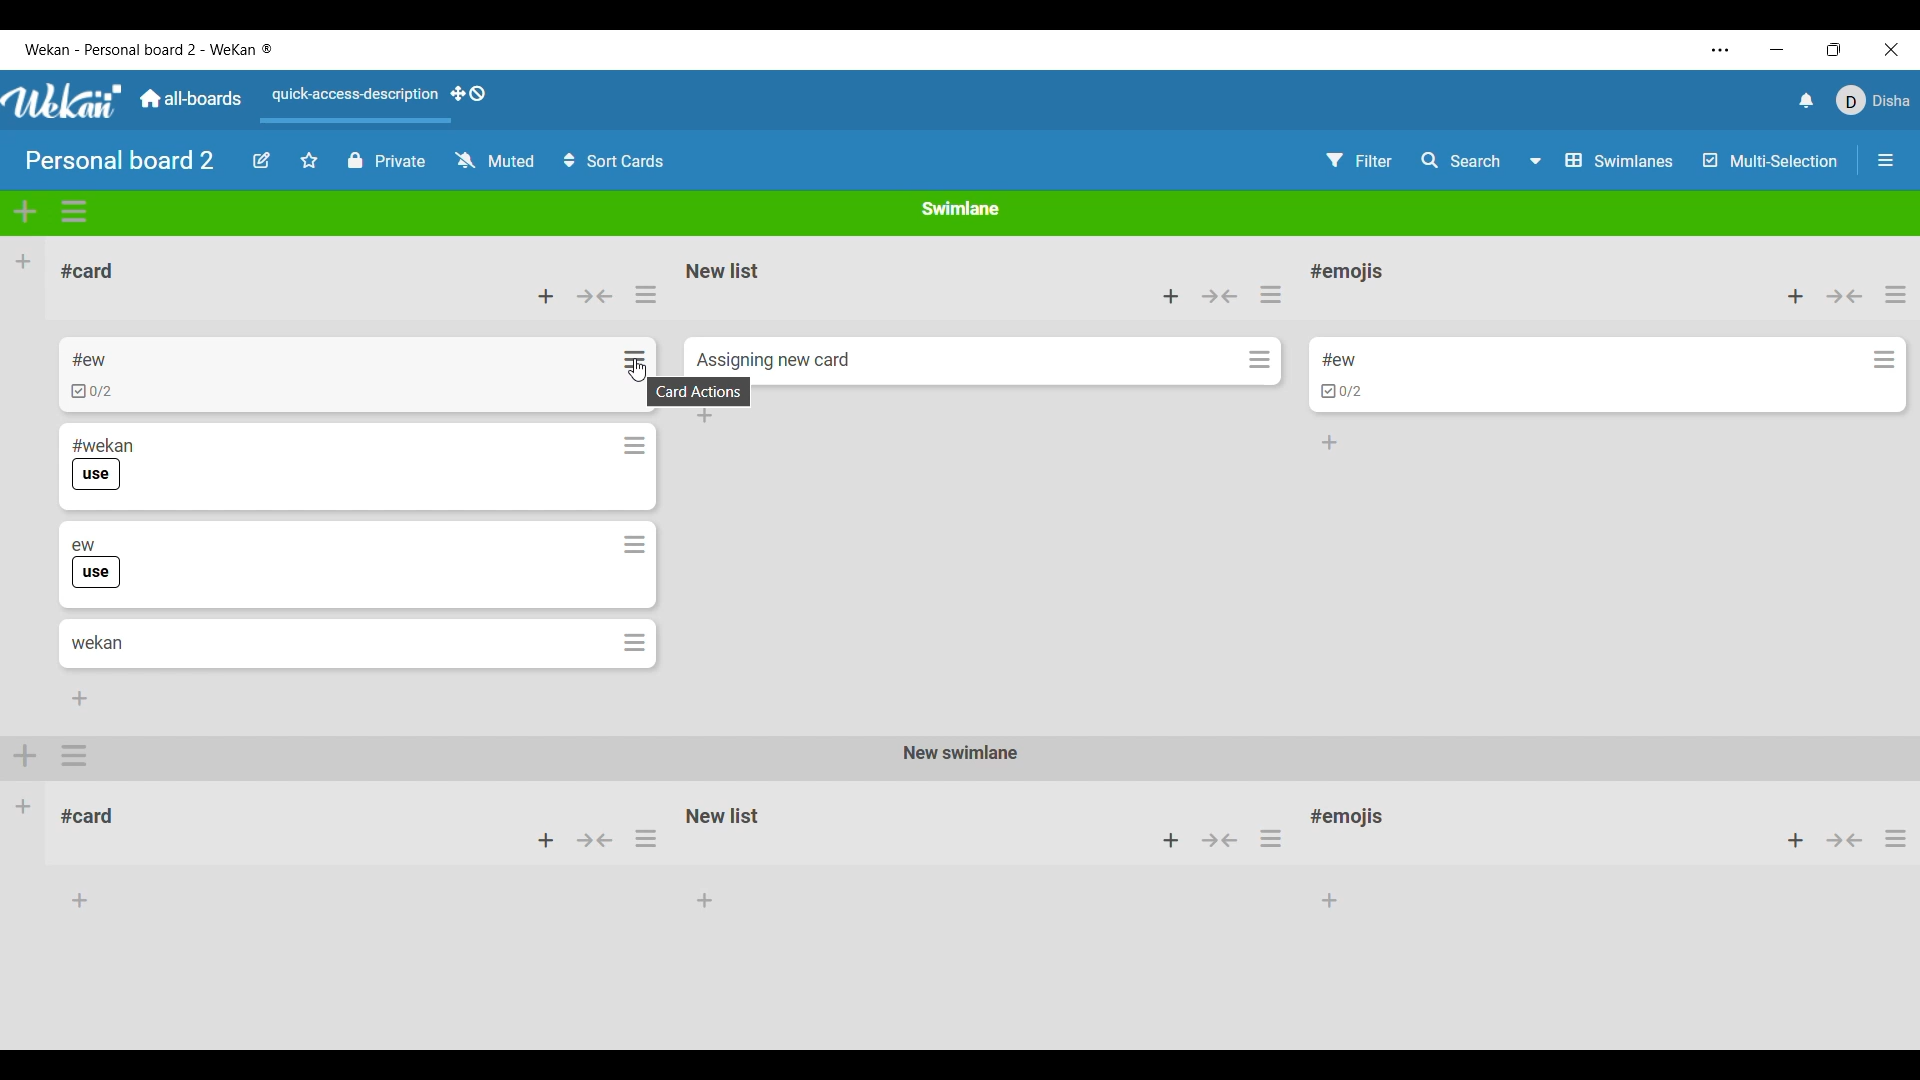 The image size is (1920, 1080). I want to click on Change watch options, so click(494, 160).